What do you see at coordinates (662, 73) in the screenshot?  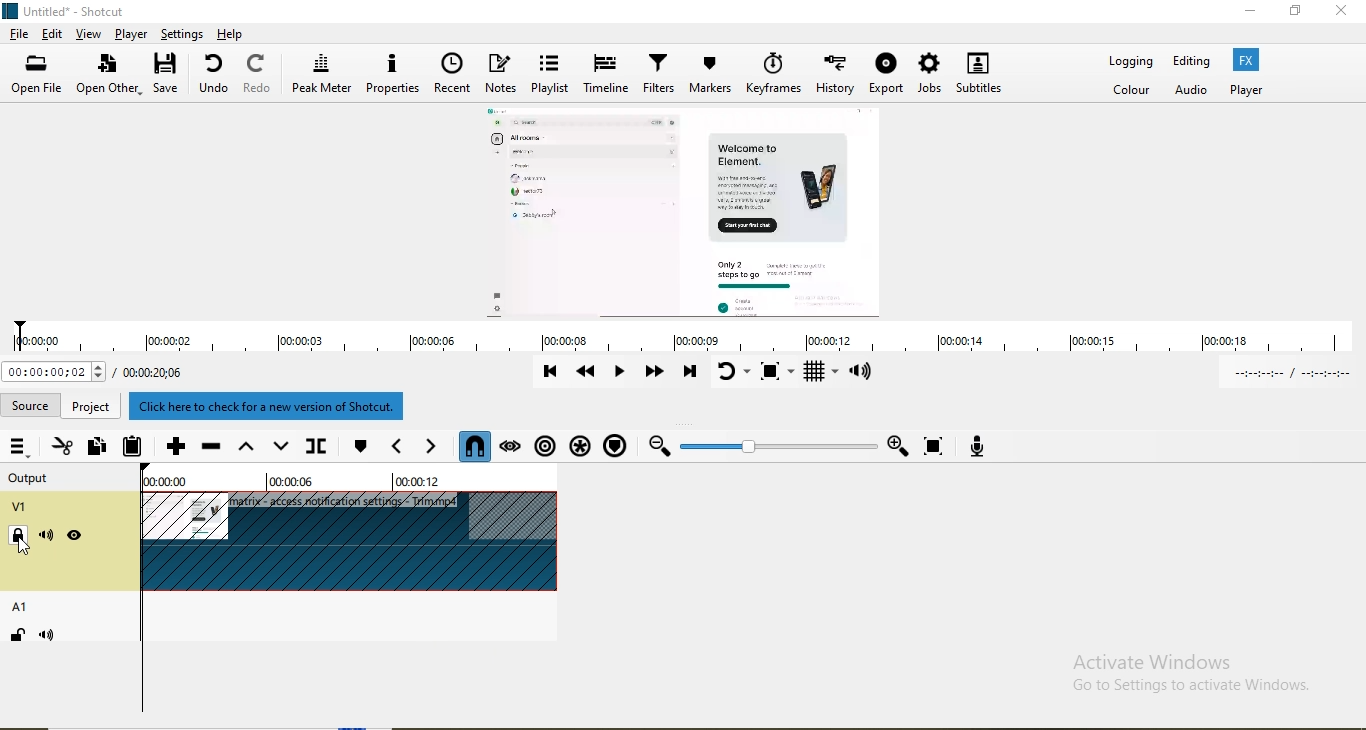 I see `Filters` at bounding box center [662, 73].